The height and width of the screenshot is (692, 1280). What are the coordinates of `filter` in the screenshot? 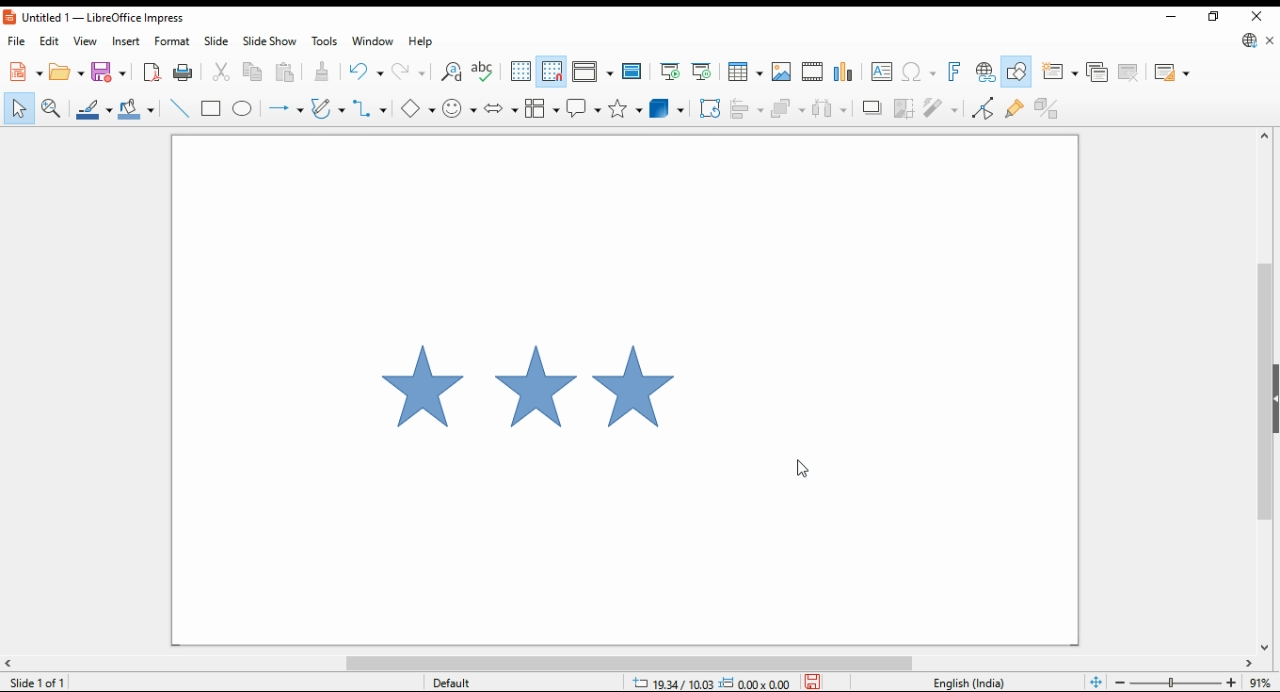 It's located at (942, 107).